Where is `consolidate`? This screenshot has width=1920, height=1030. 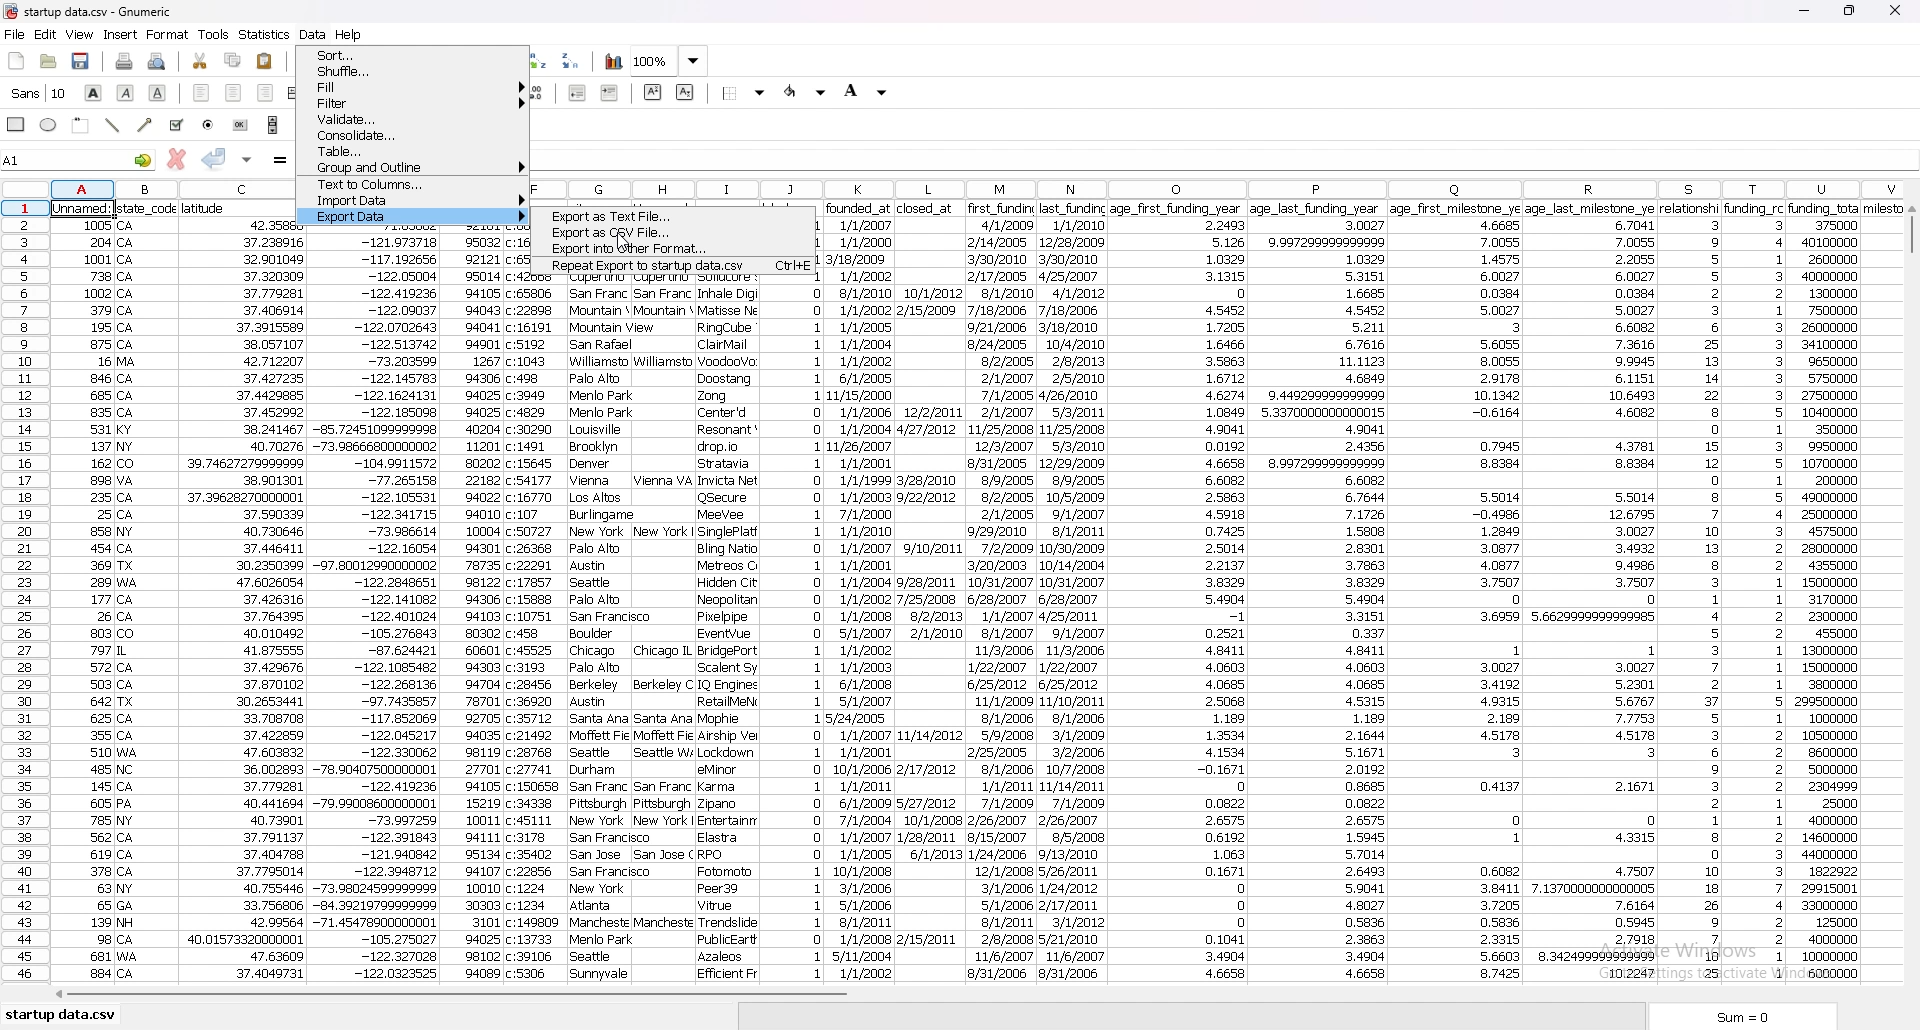 consolidate is located at coordinates (414, 135).